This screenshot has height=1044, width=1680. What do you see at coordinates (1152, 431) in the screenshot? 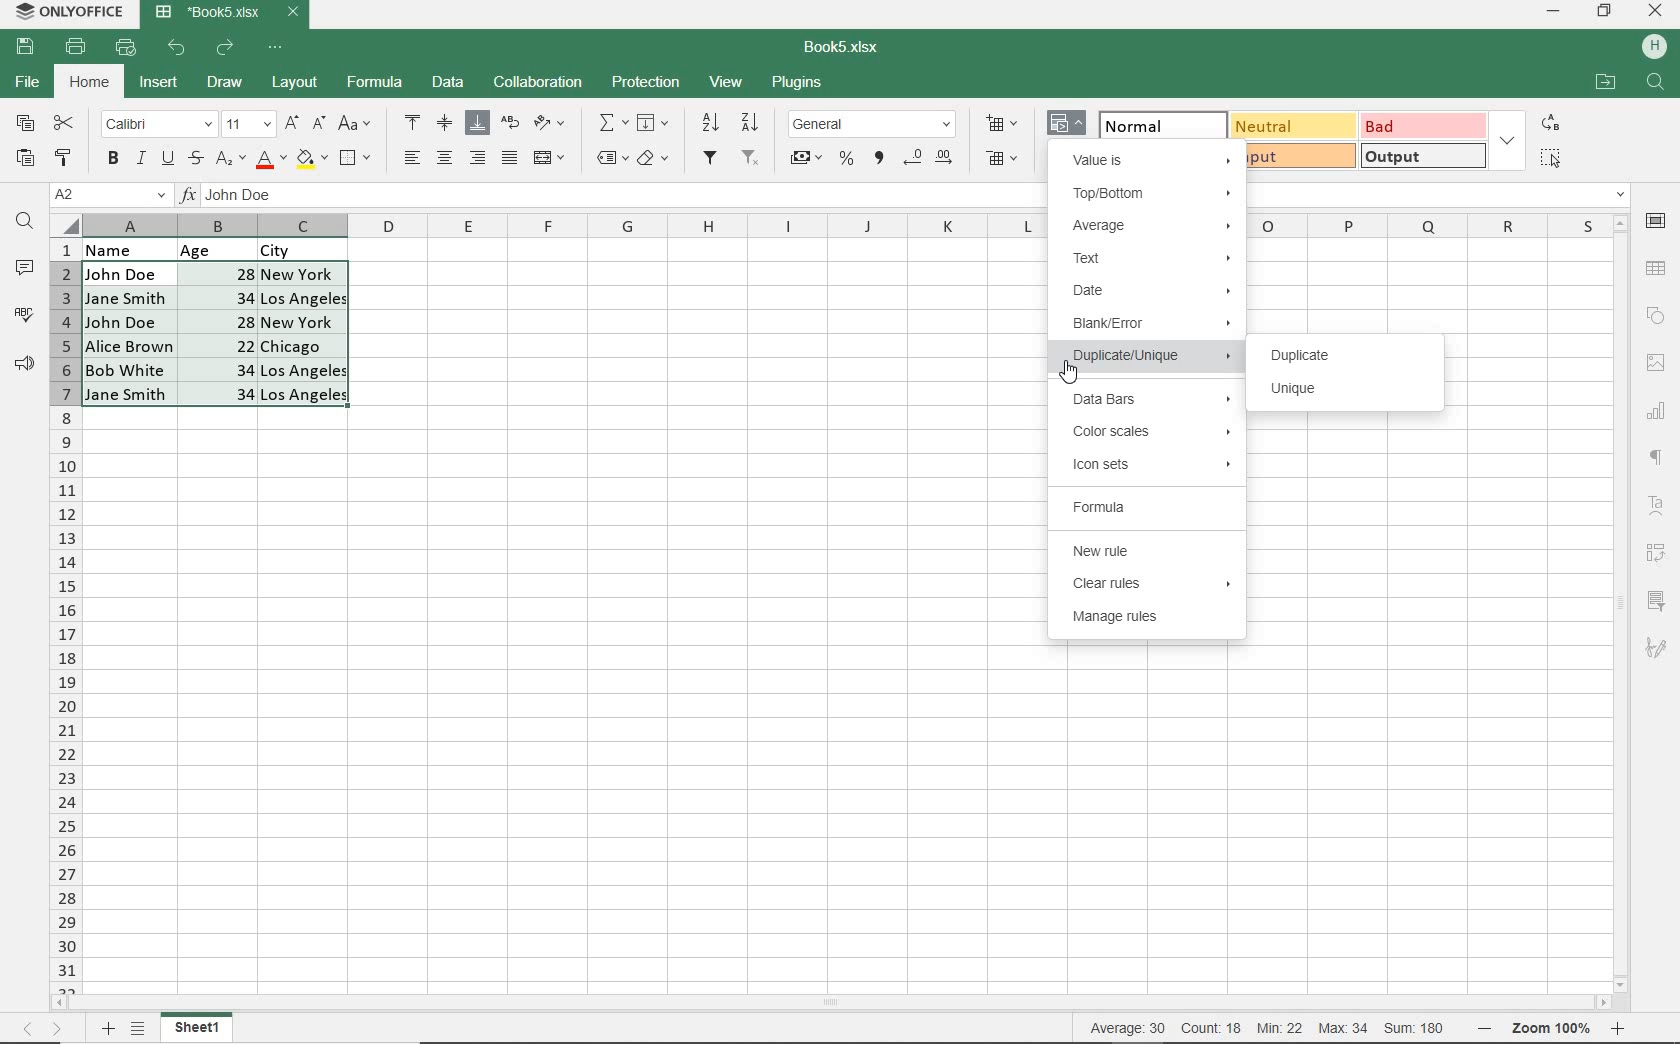
I see `COLOR SCALES` at bounding box center [1152, 431].